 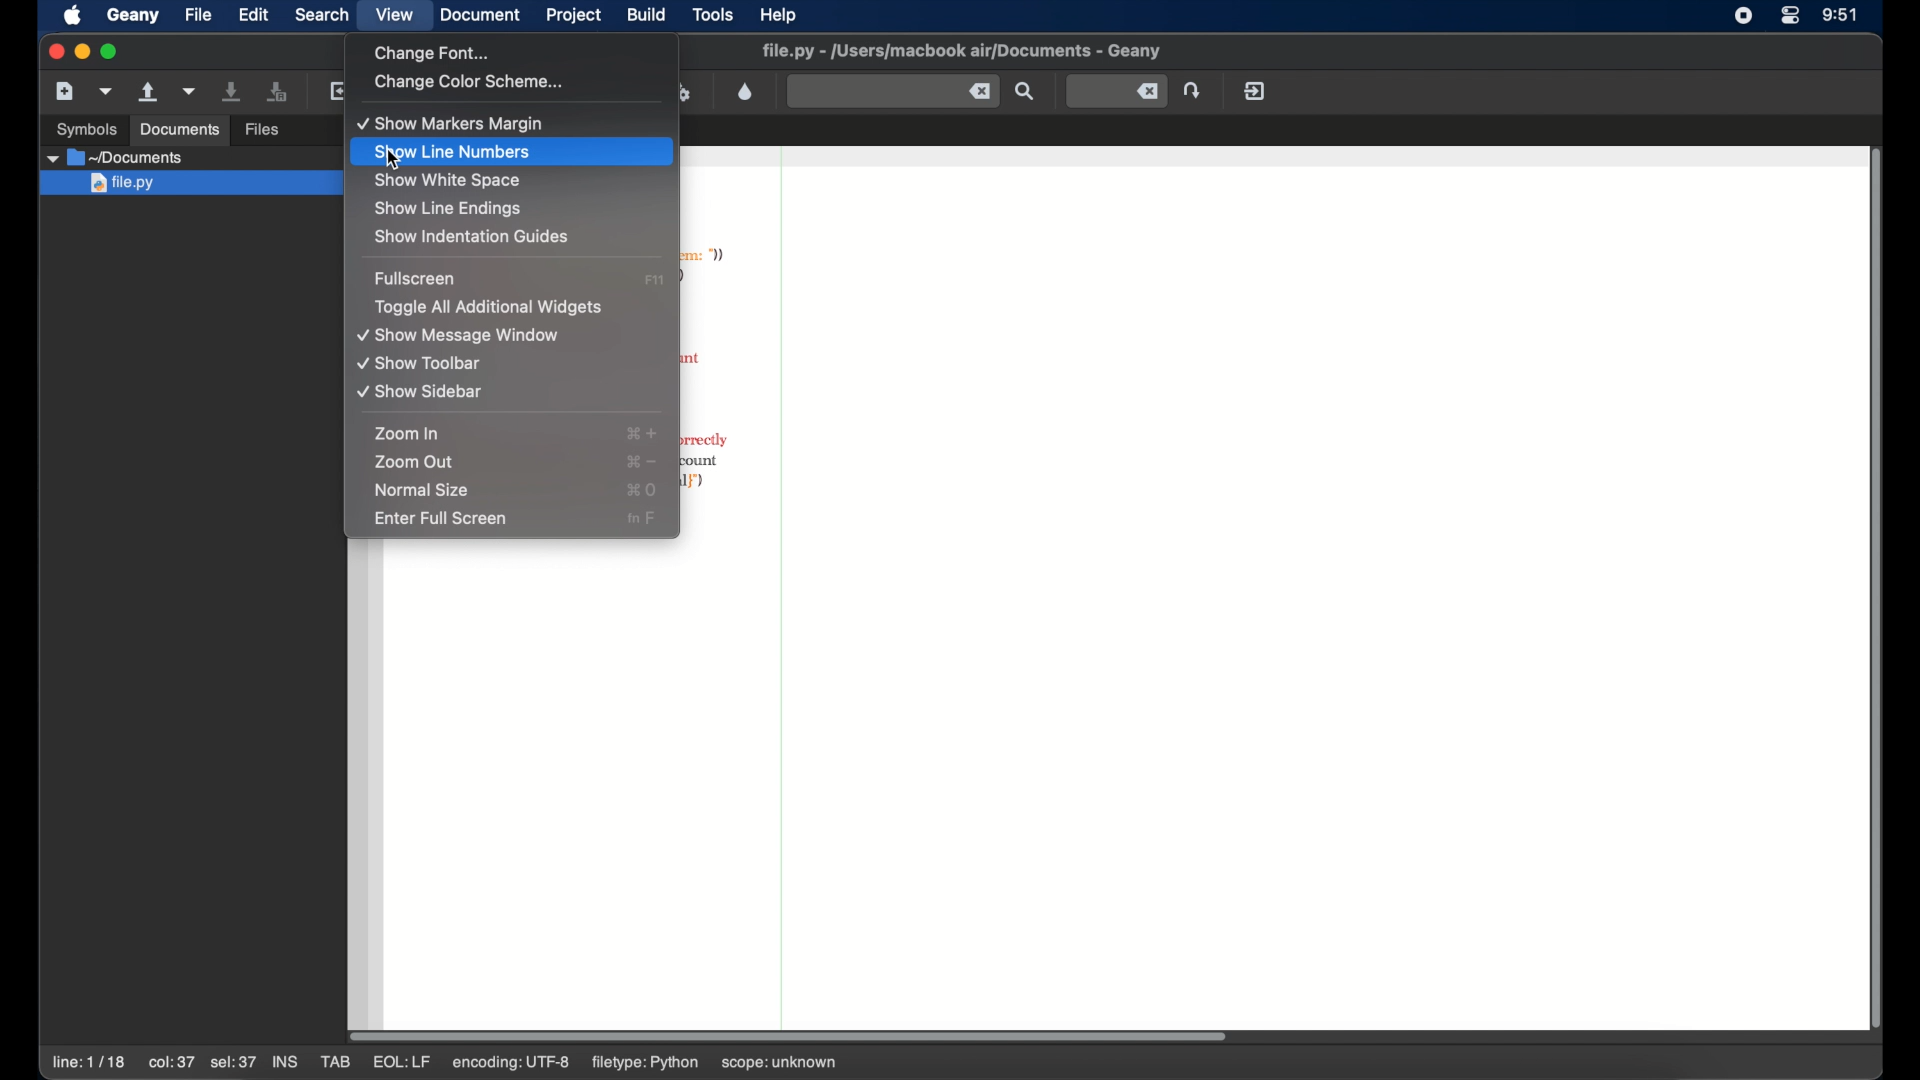 I want to click on zoom in, so click(x=408, y=434).